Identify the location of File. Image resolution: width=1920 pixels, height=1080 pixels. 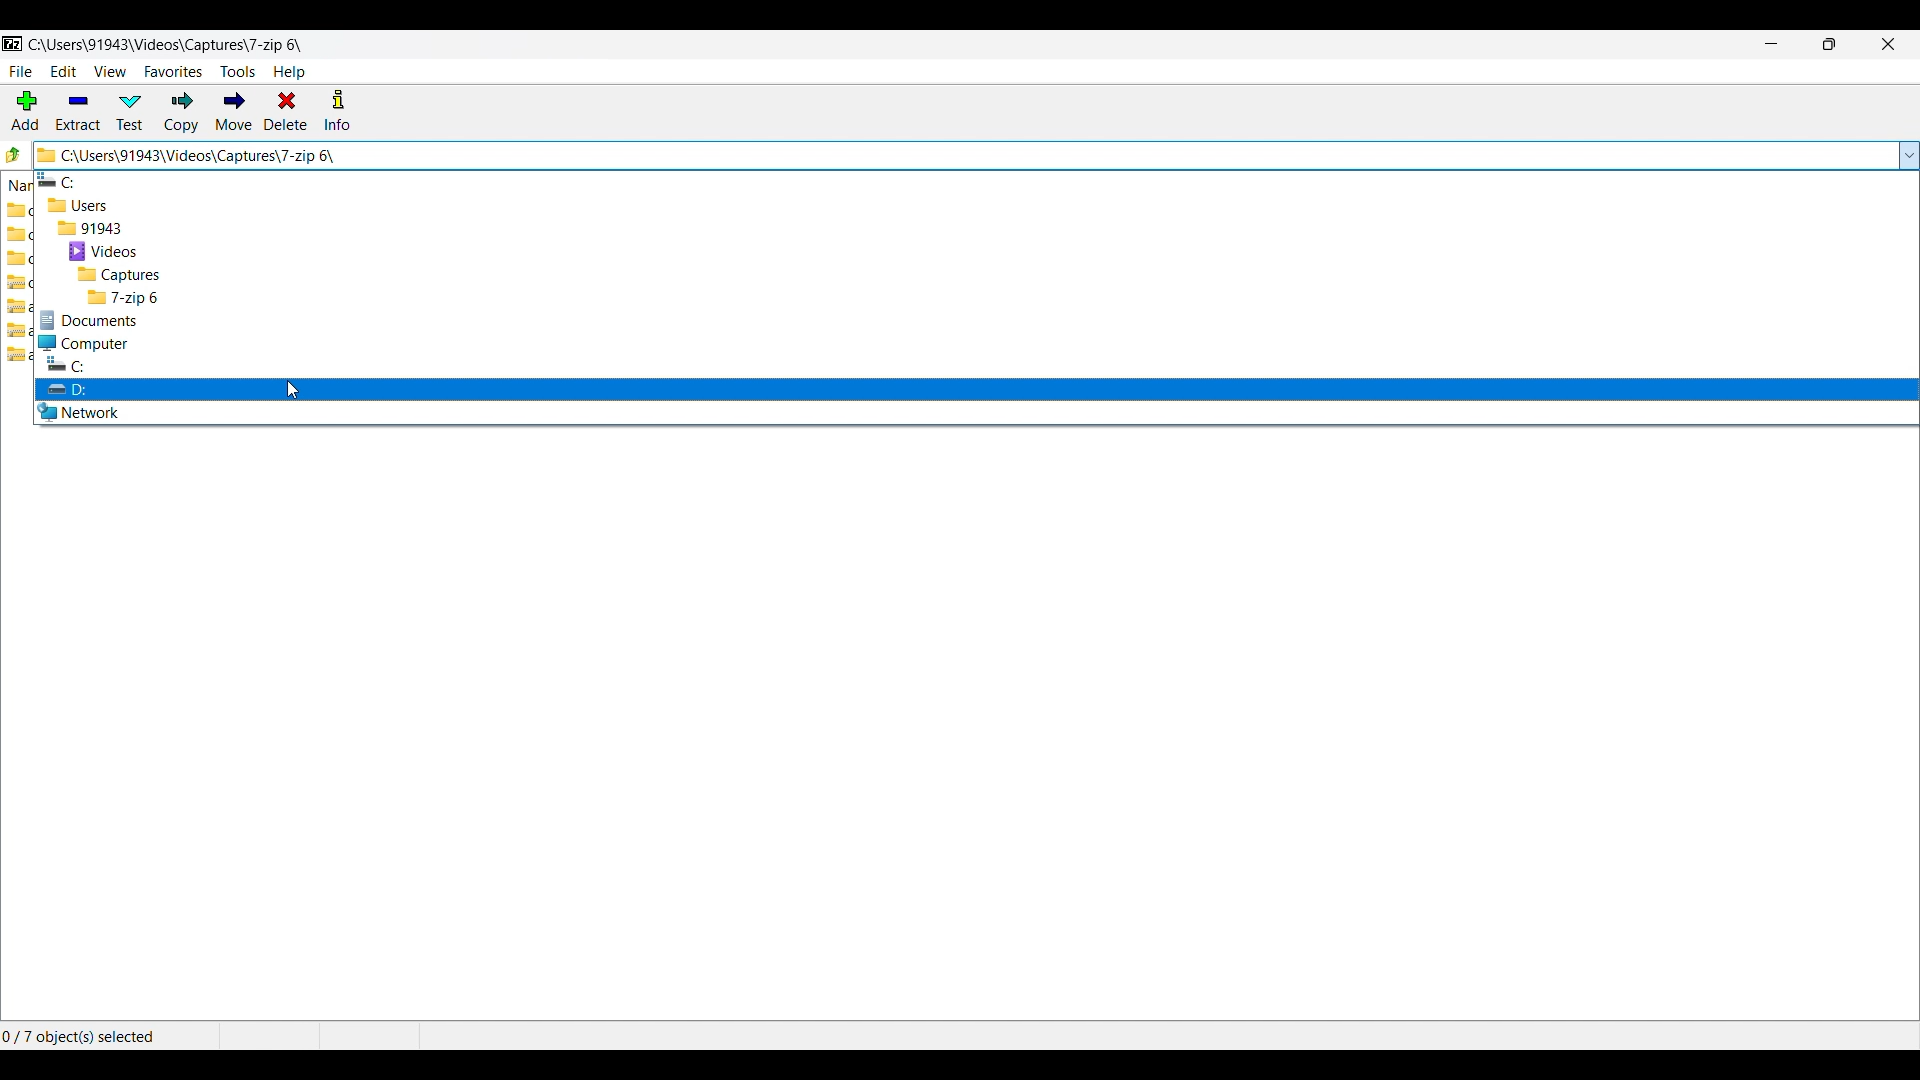
(21, 72).